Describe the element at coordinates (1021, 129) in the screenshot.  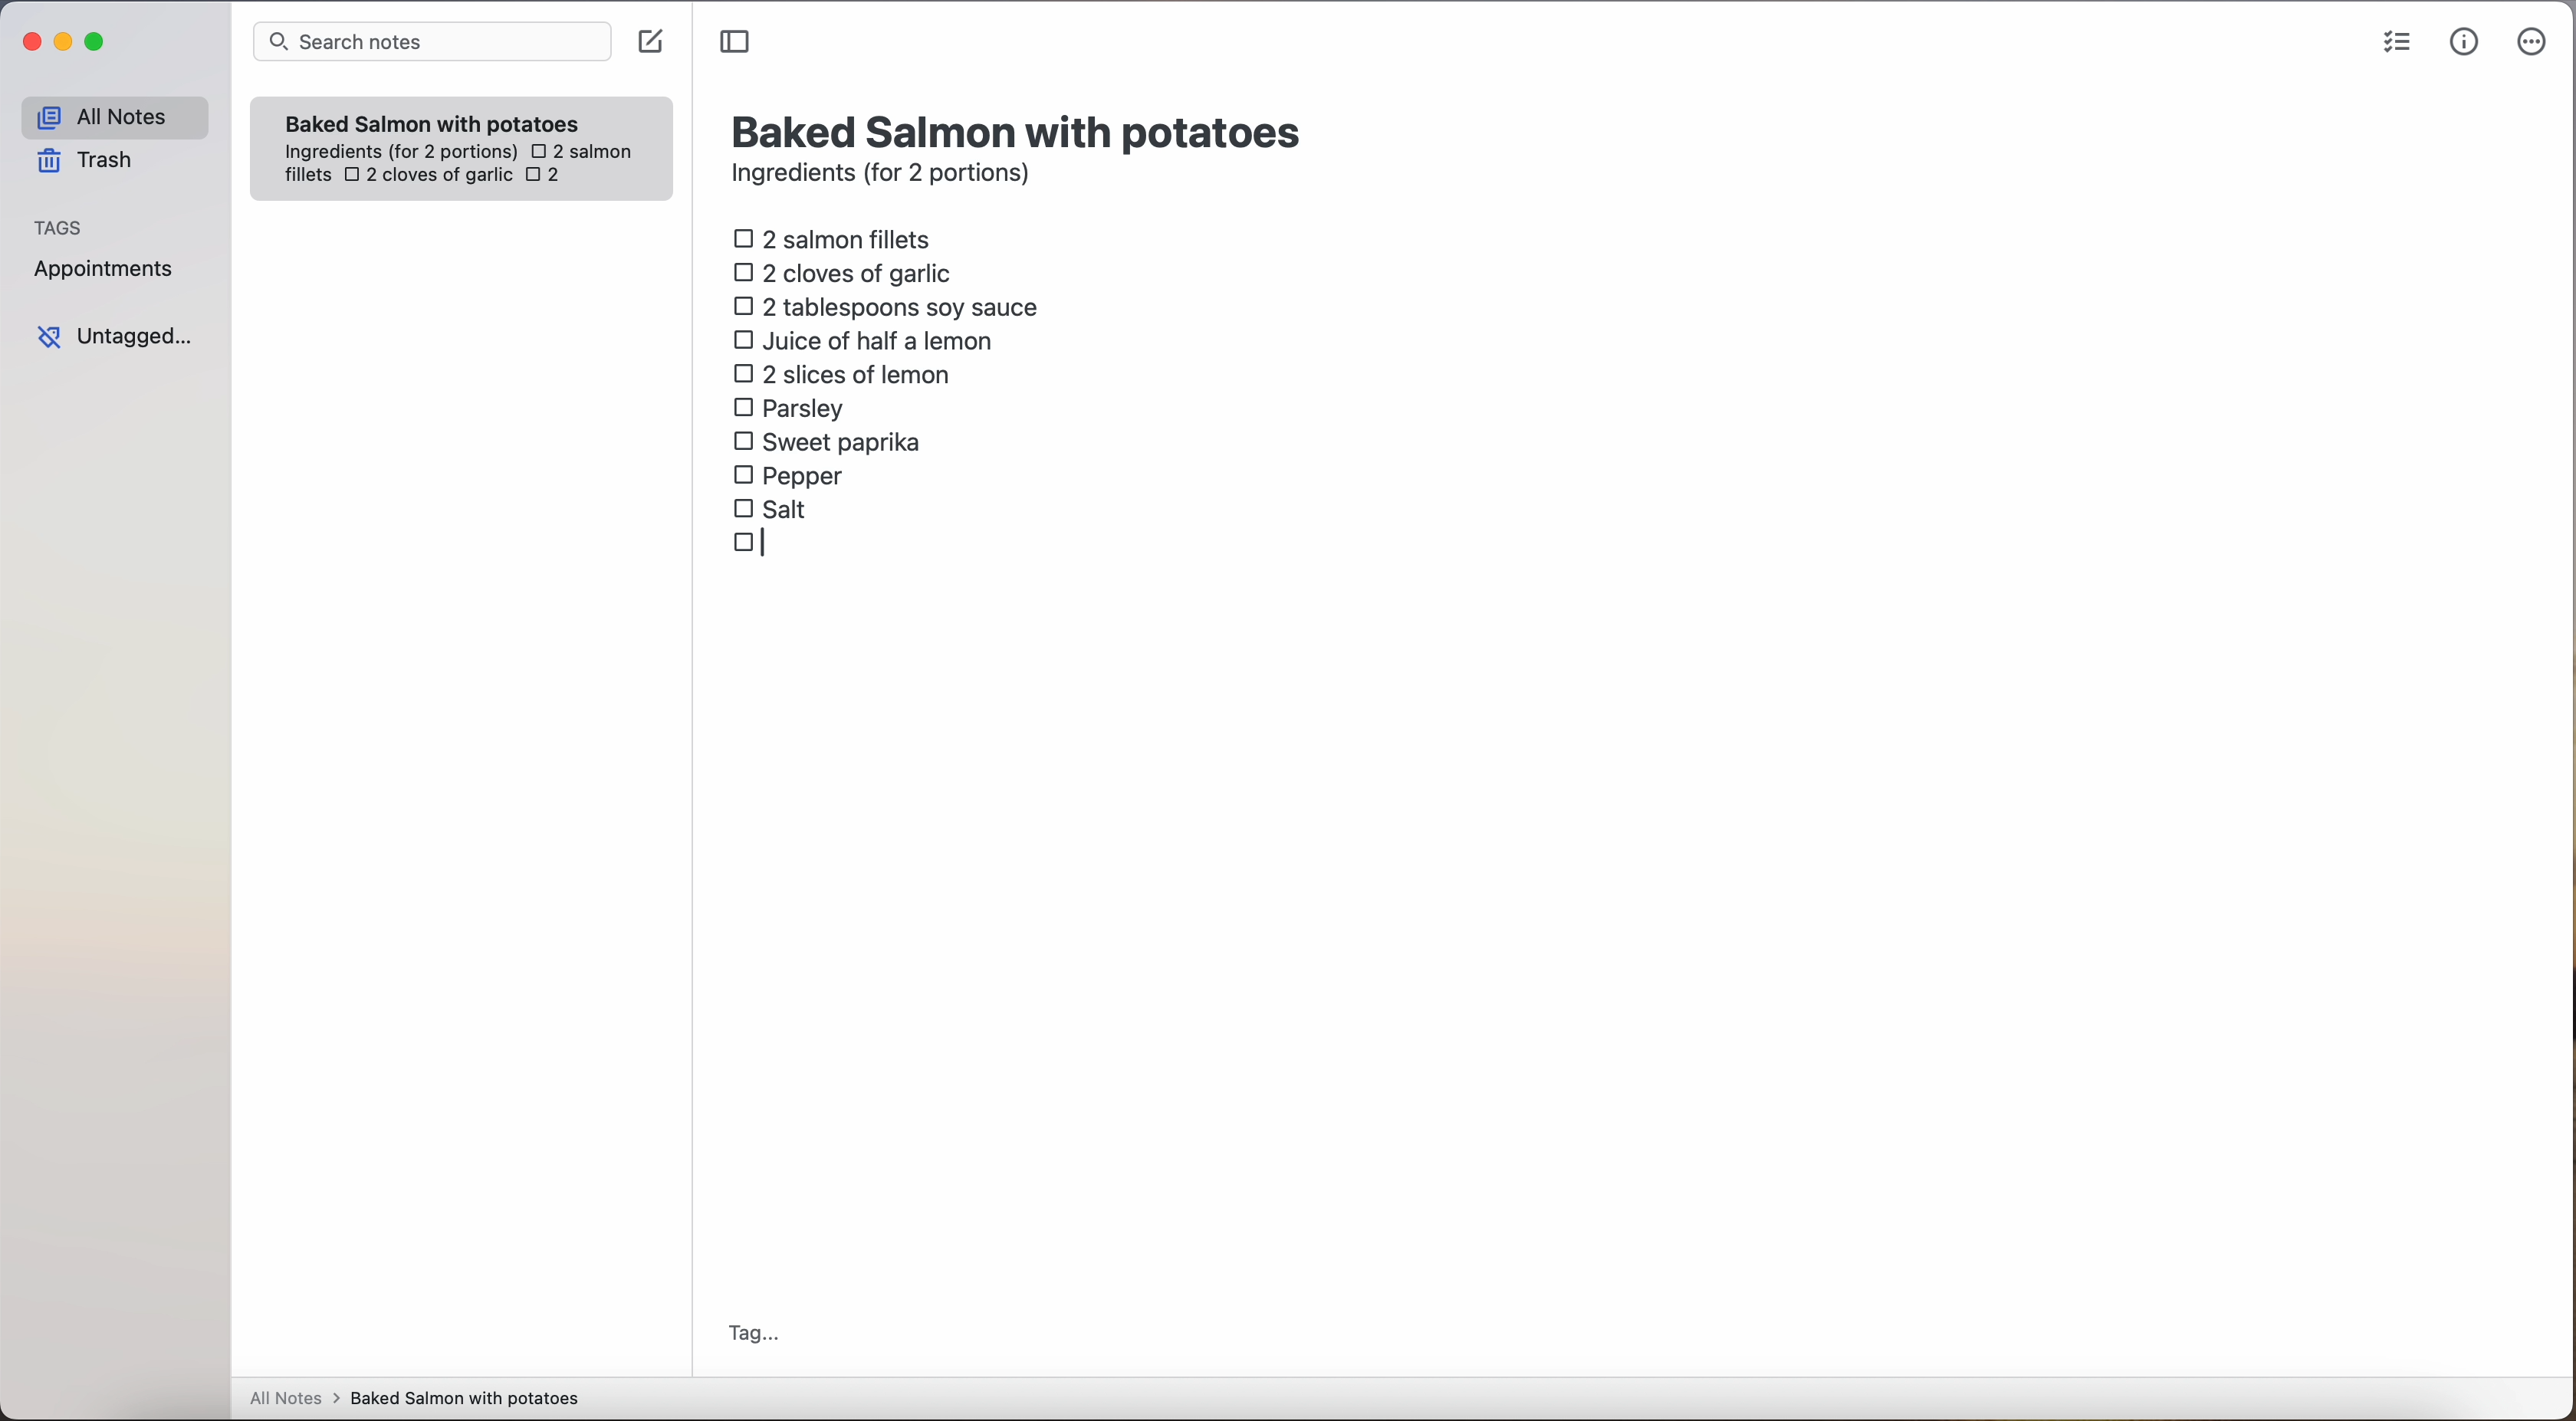
I see `title: Baked Salmon with potatoes` at that location.